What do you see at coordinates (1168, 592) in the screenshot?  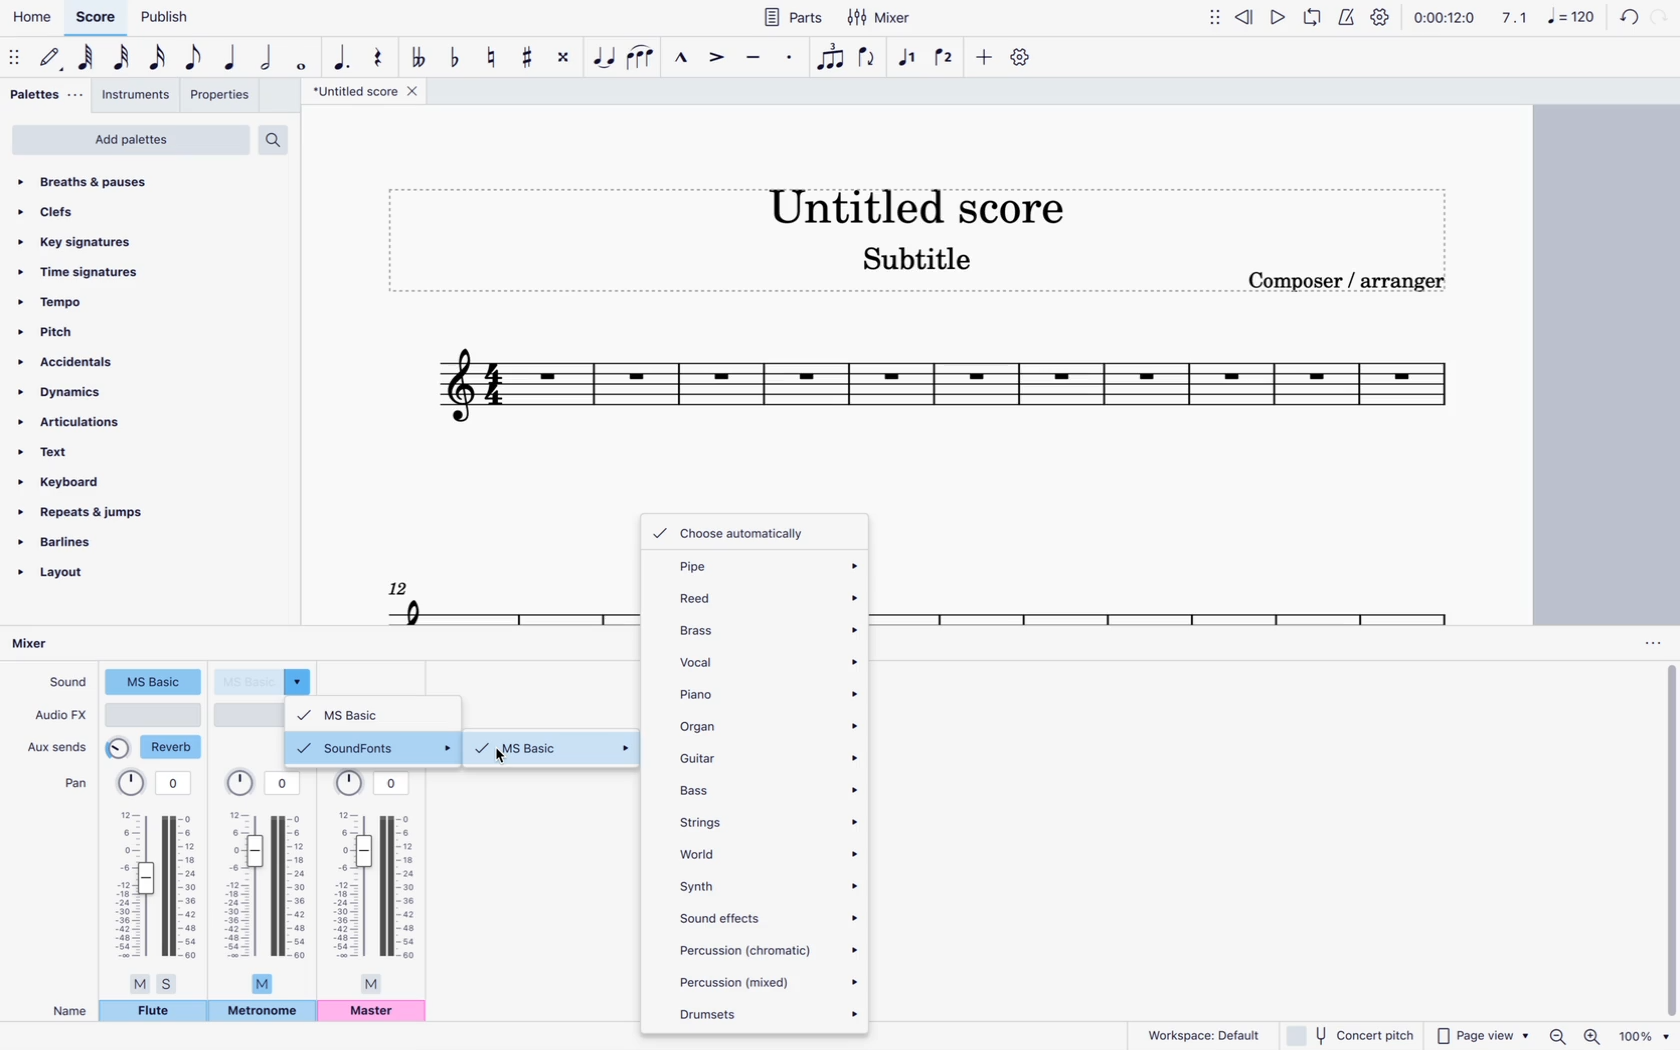 I see `score` at bounding box center [1168, 592].